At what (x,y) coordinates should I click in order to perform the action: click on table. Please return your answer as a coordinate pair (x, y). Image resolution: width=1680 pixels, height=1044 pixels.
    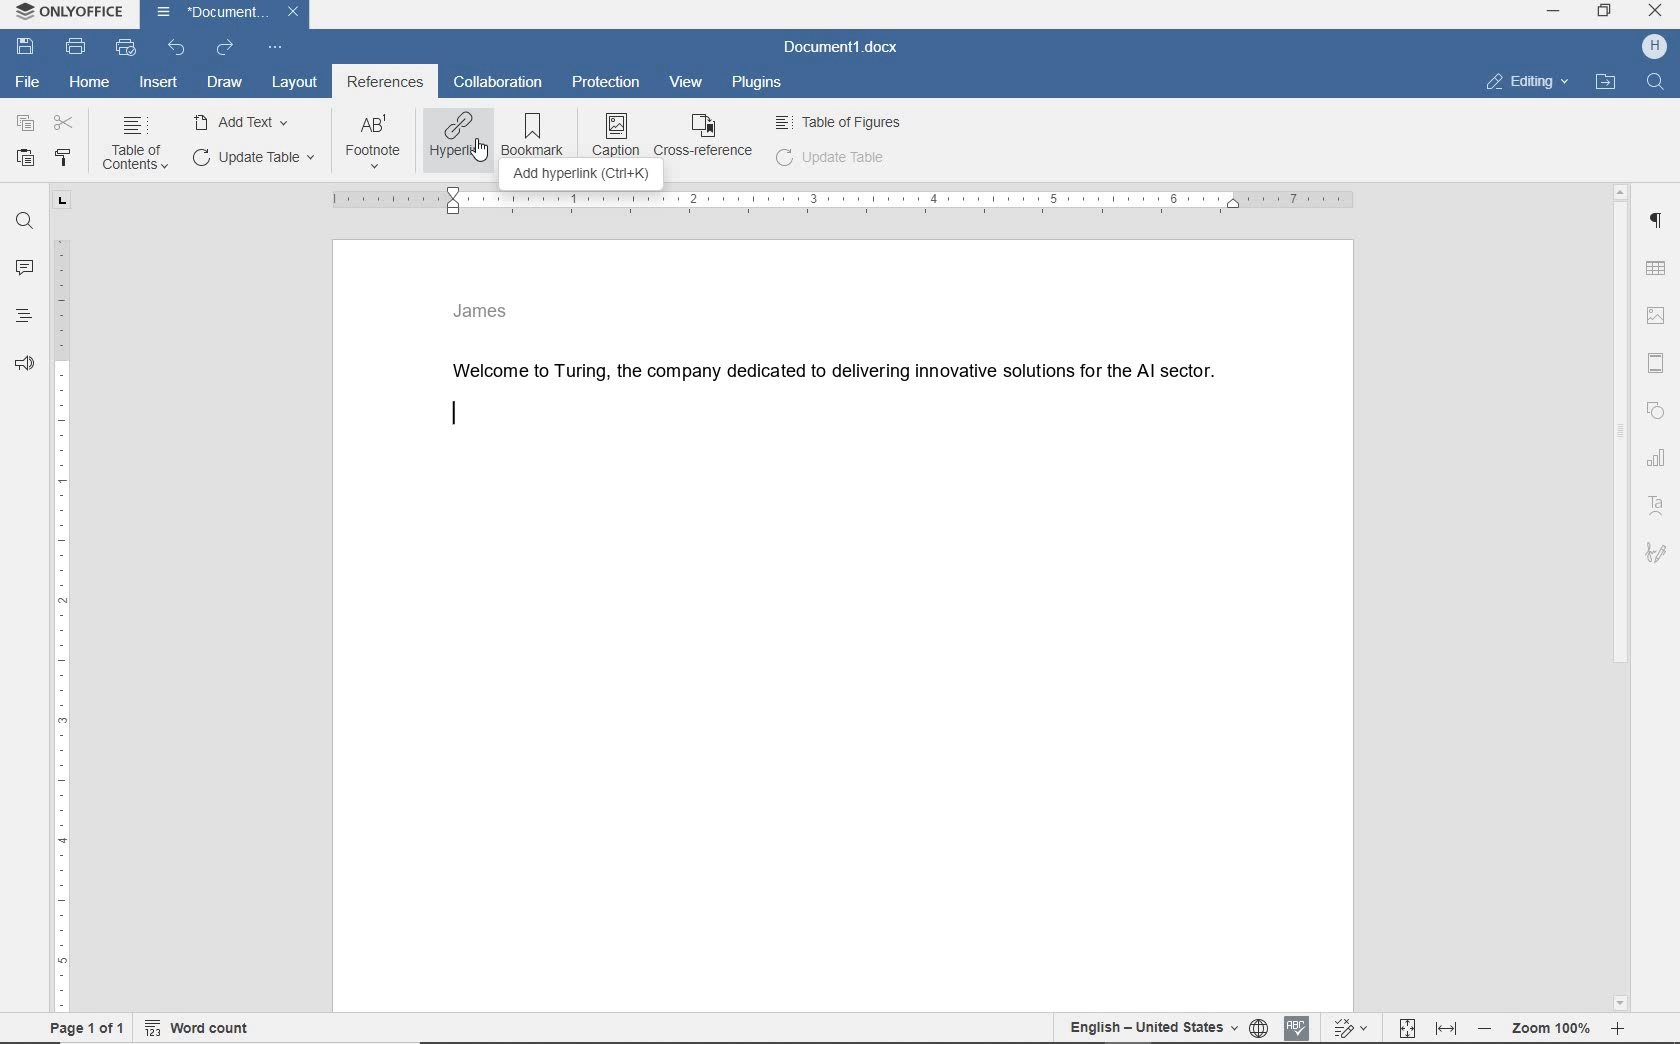
    Looking at the image, I should click on (1660, 267).